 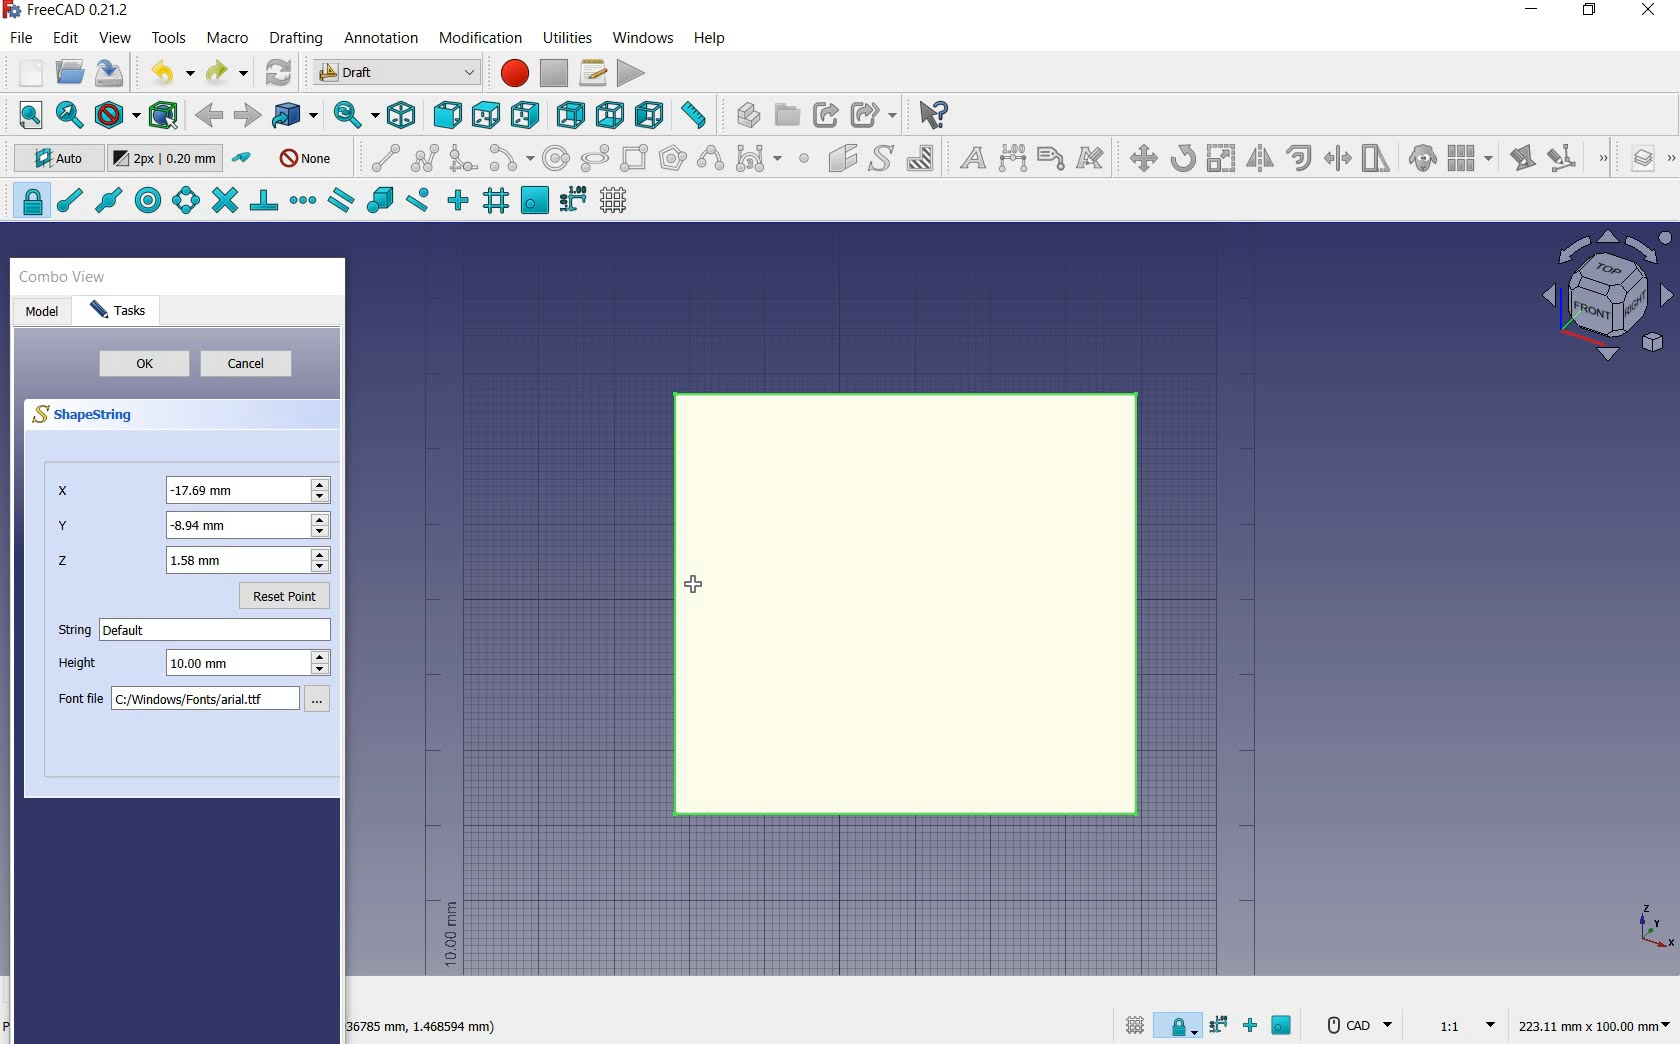 What do you see at coordinates (424, 1029) in the screenshot?
I see `dimension` at bounding box center [424, 1029].